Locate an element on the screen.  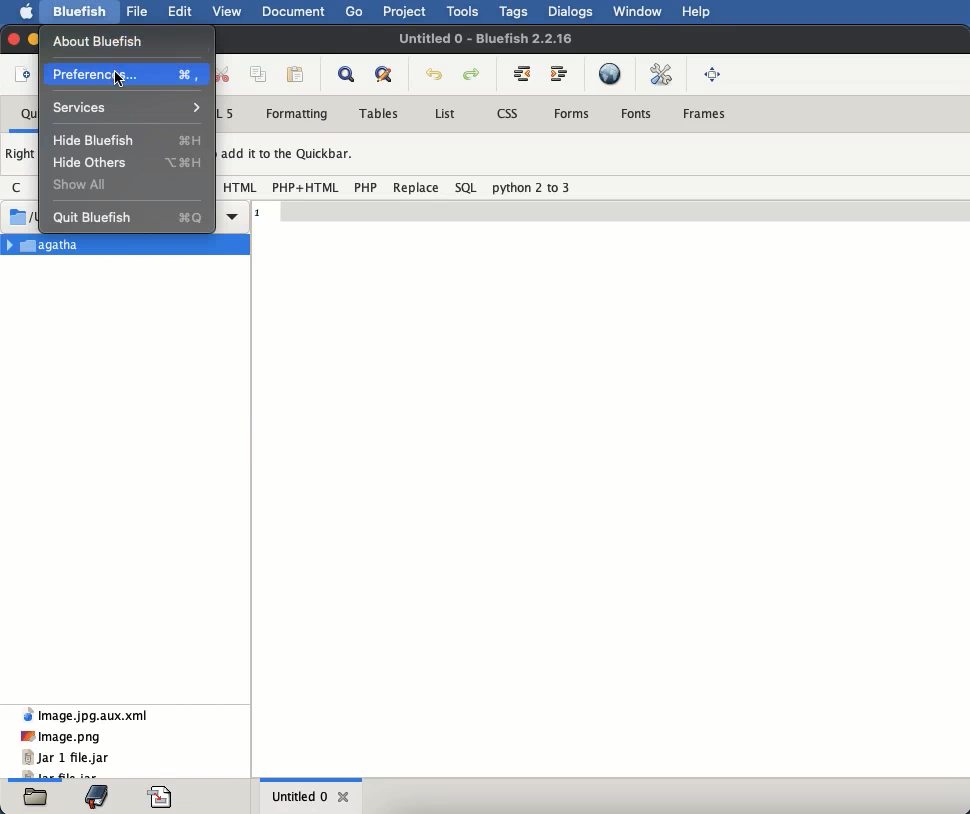
edit is located at coordinates (179, 11).